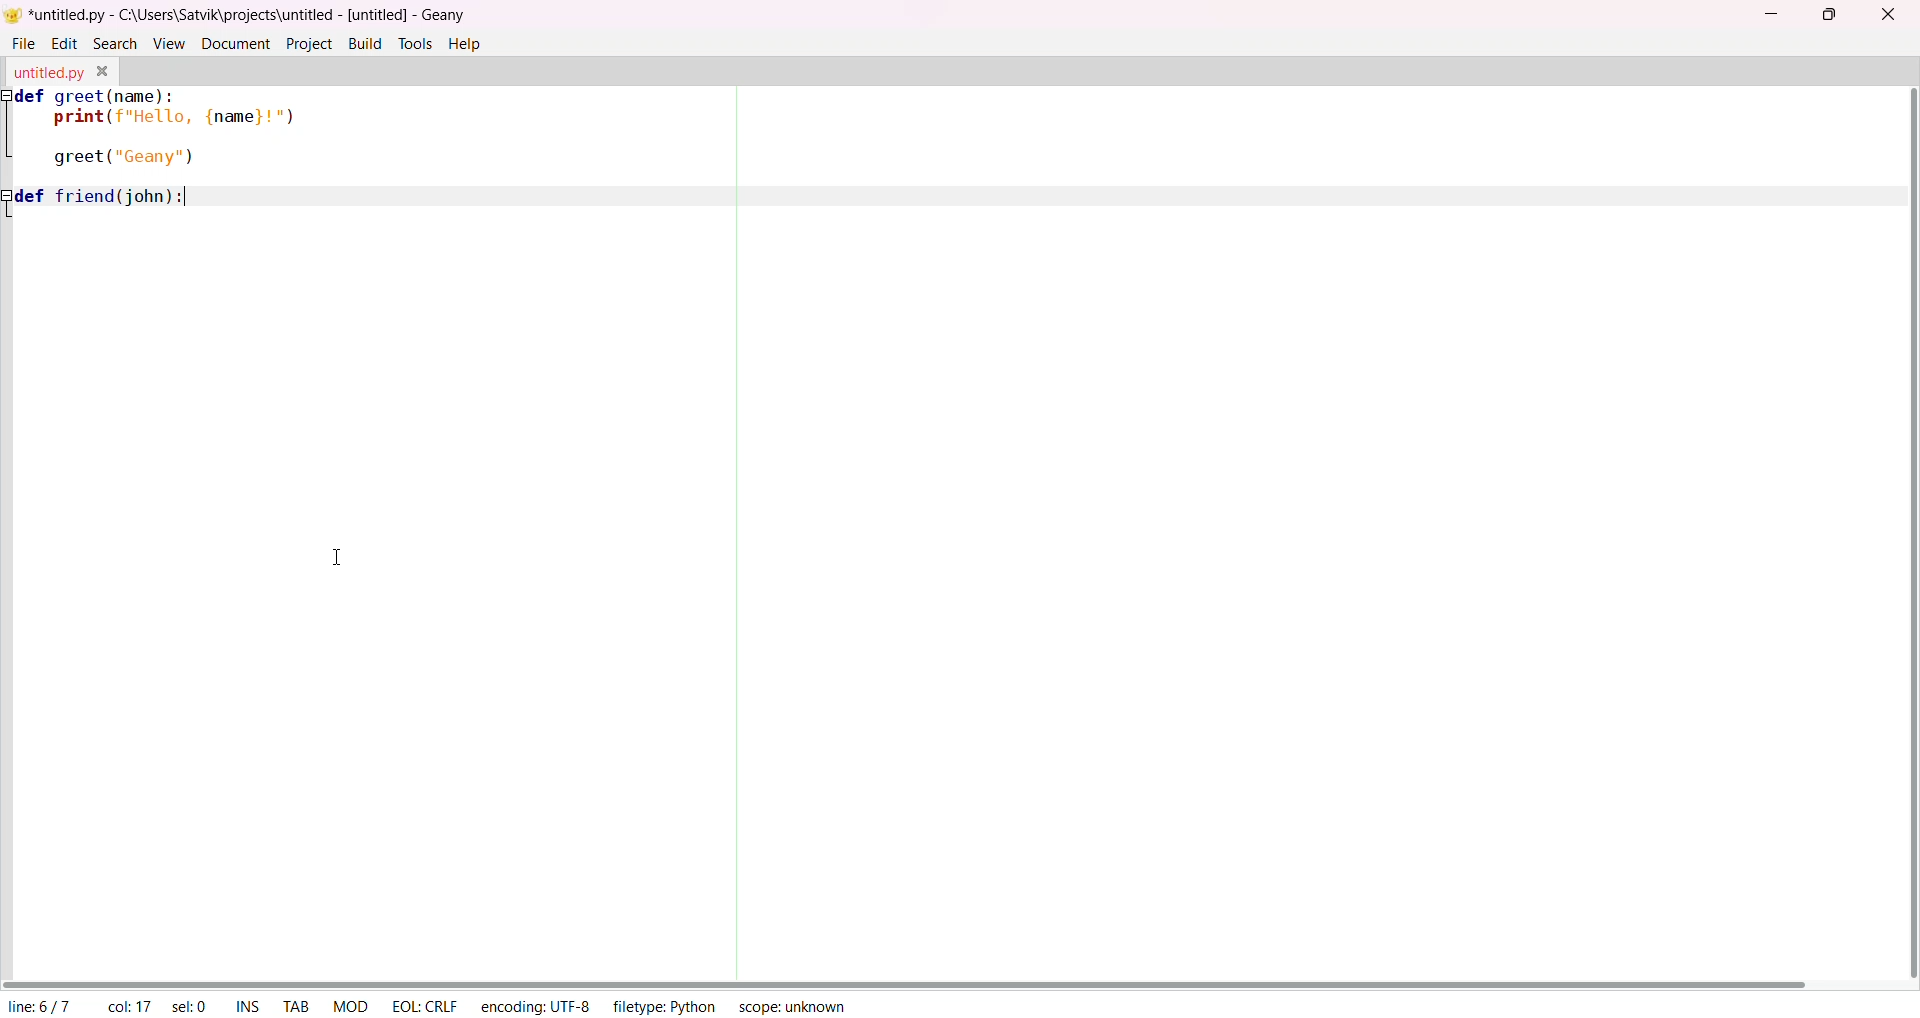 The width and height of the screenshot is (1920, 1018). I want to click on minimize, so click(1764, 16).